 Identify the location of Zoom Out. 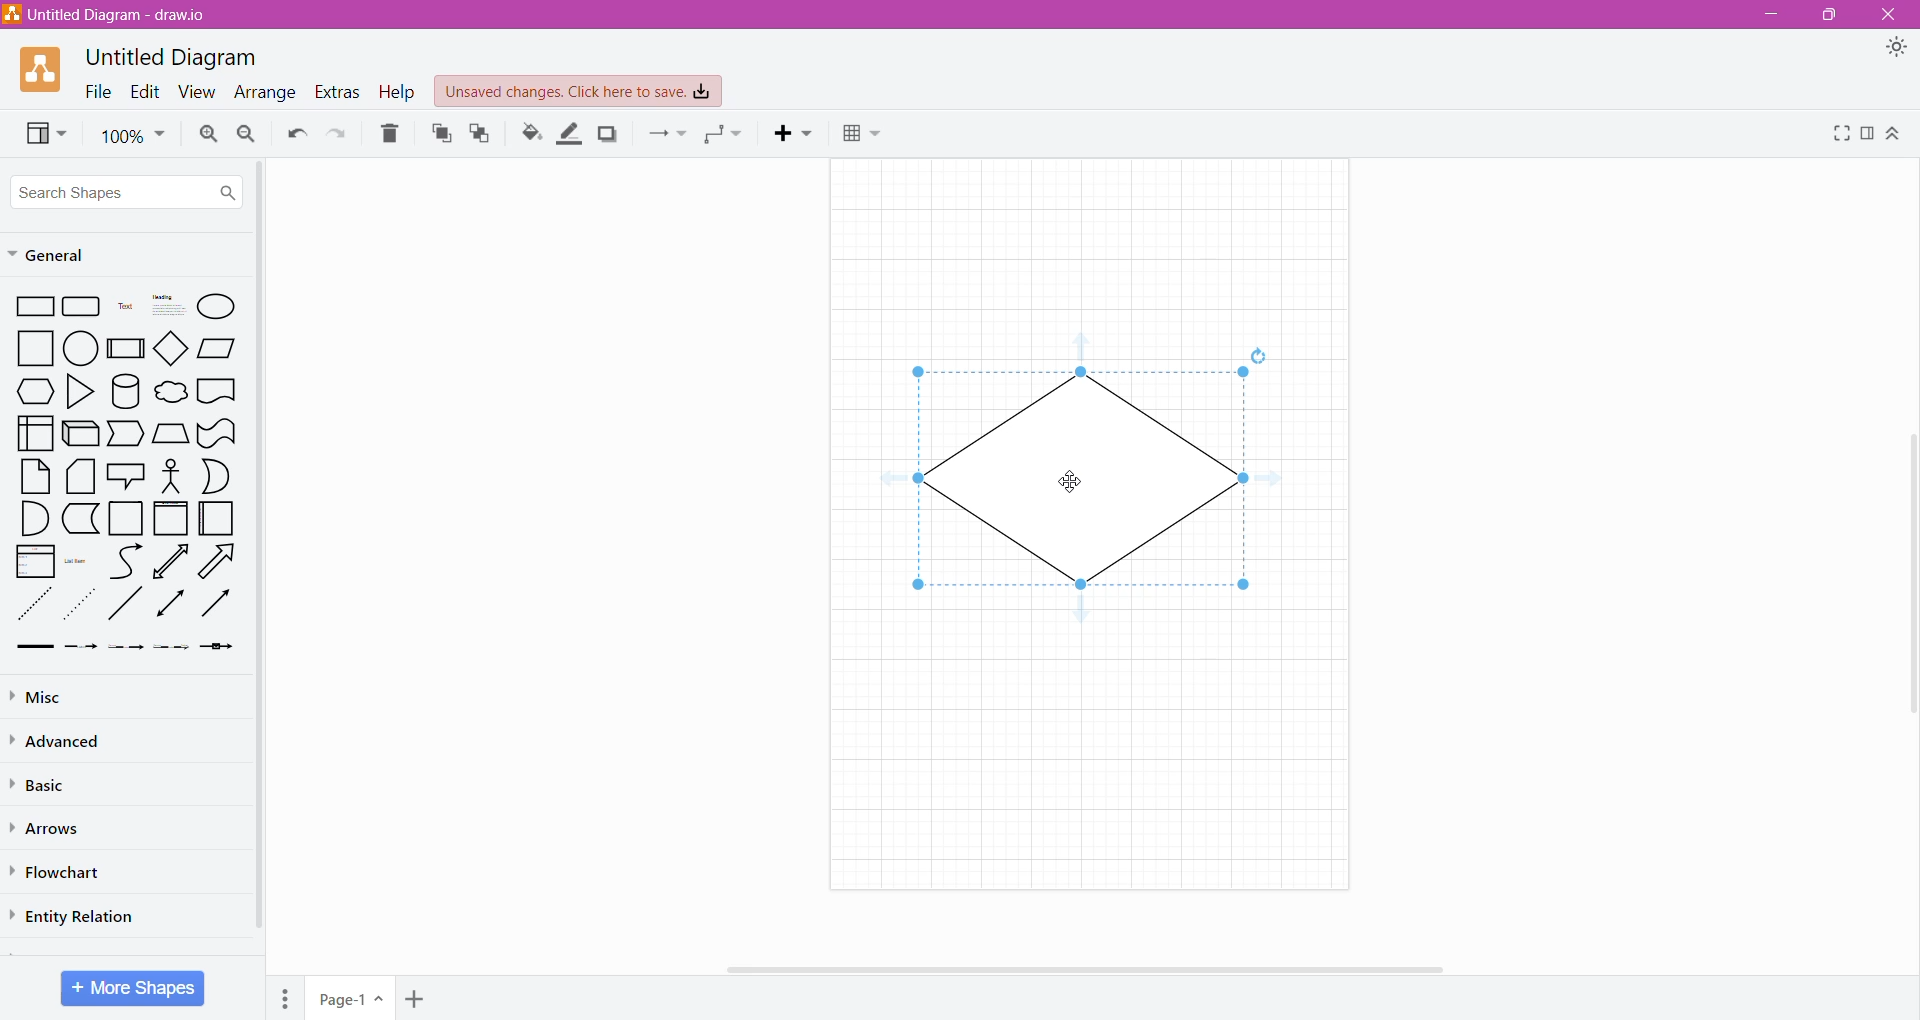
(247, 133).